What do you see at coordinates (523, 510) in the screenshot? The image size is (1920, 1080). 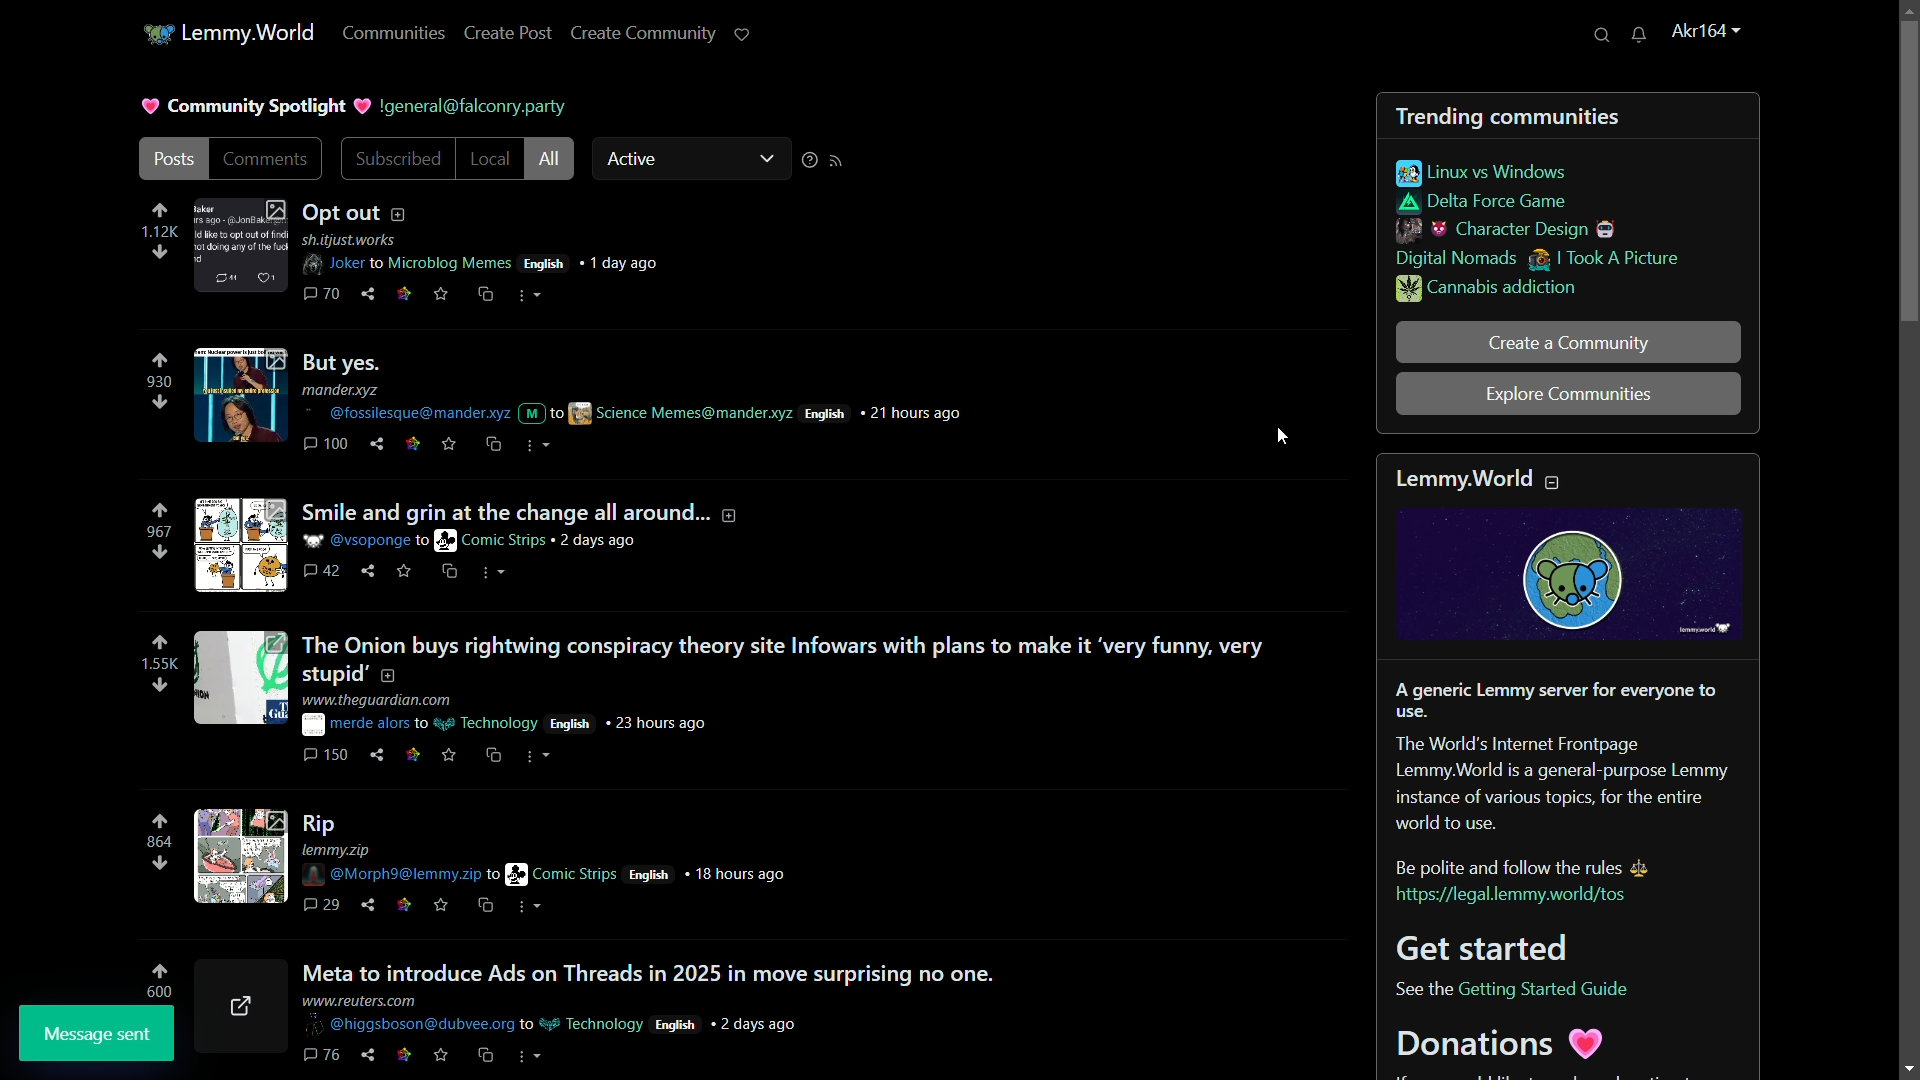 I see `post-3` at bounding box center [523, 510].